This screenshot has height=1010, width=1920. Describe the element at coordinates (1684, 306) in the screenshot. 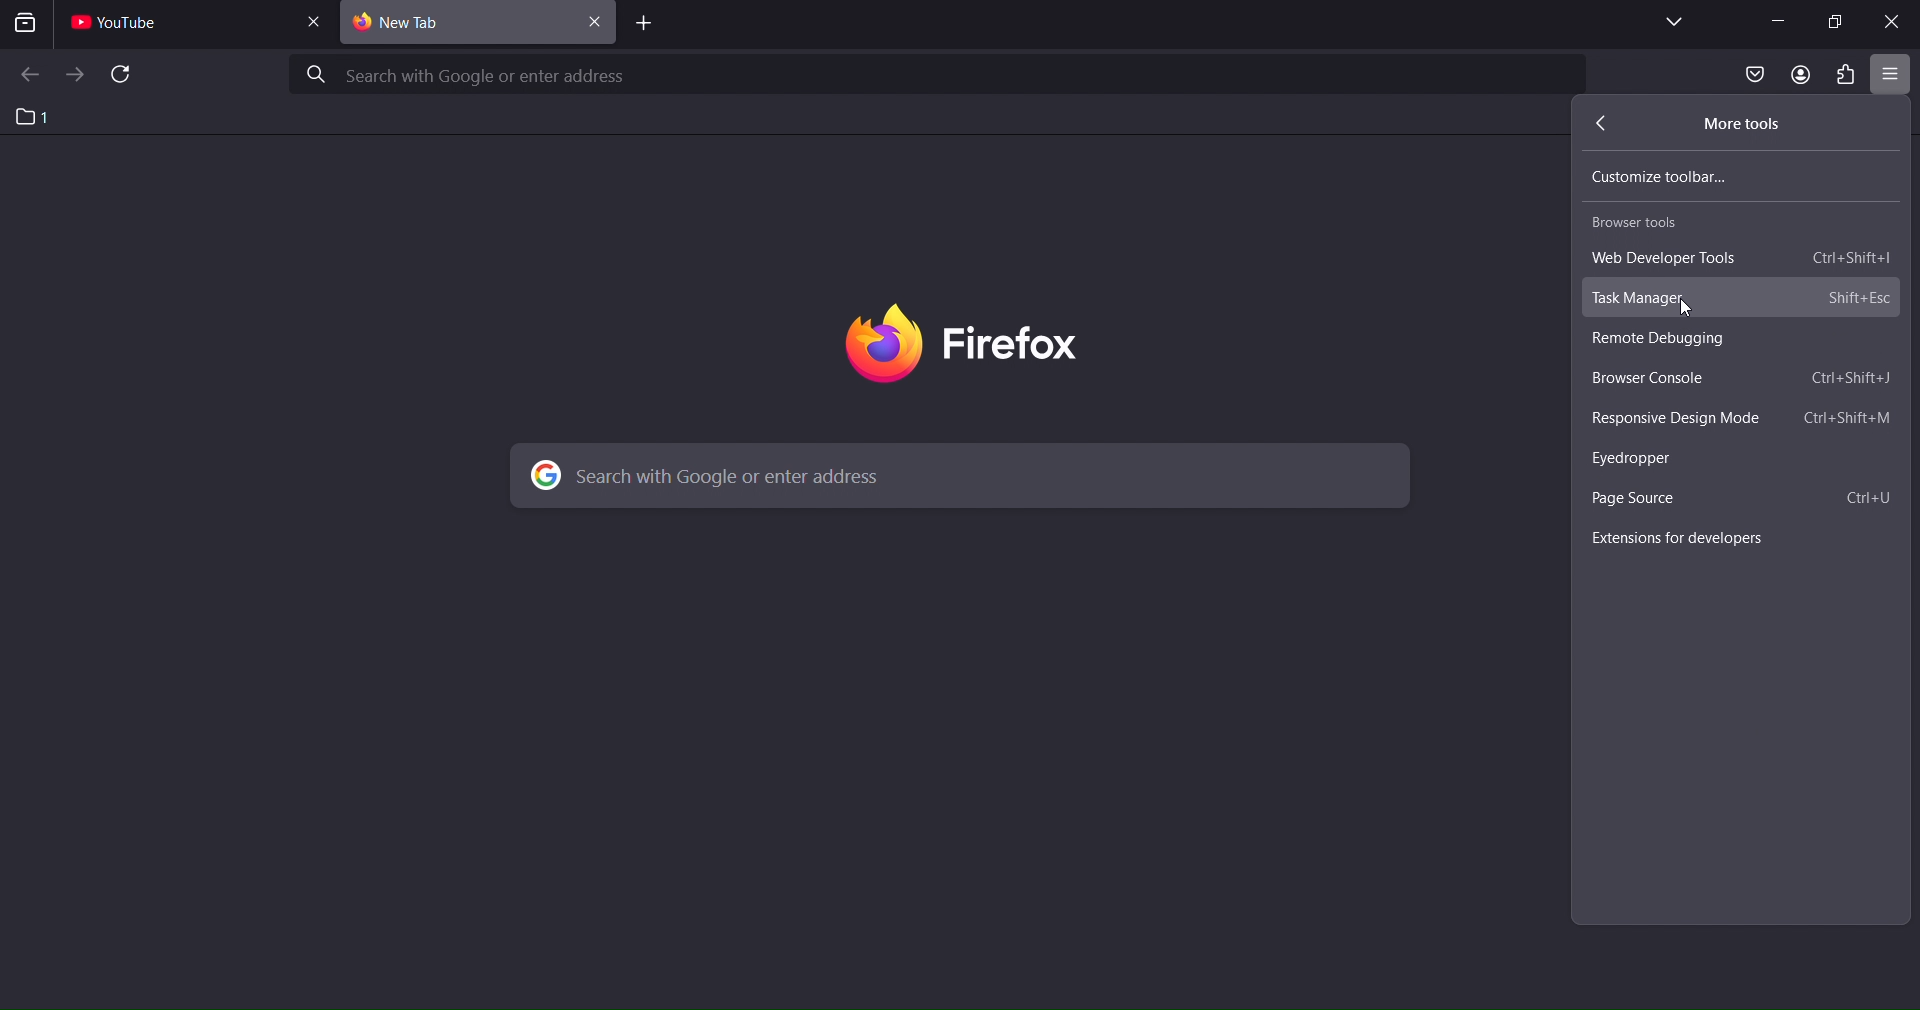

I see `cursor` at that location.